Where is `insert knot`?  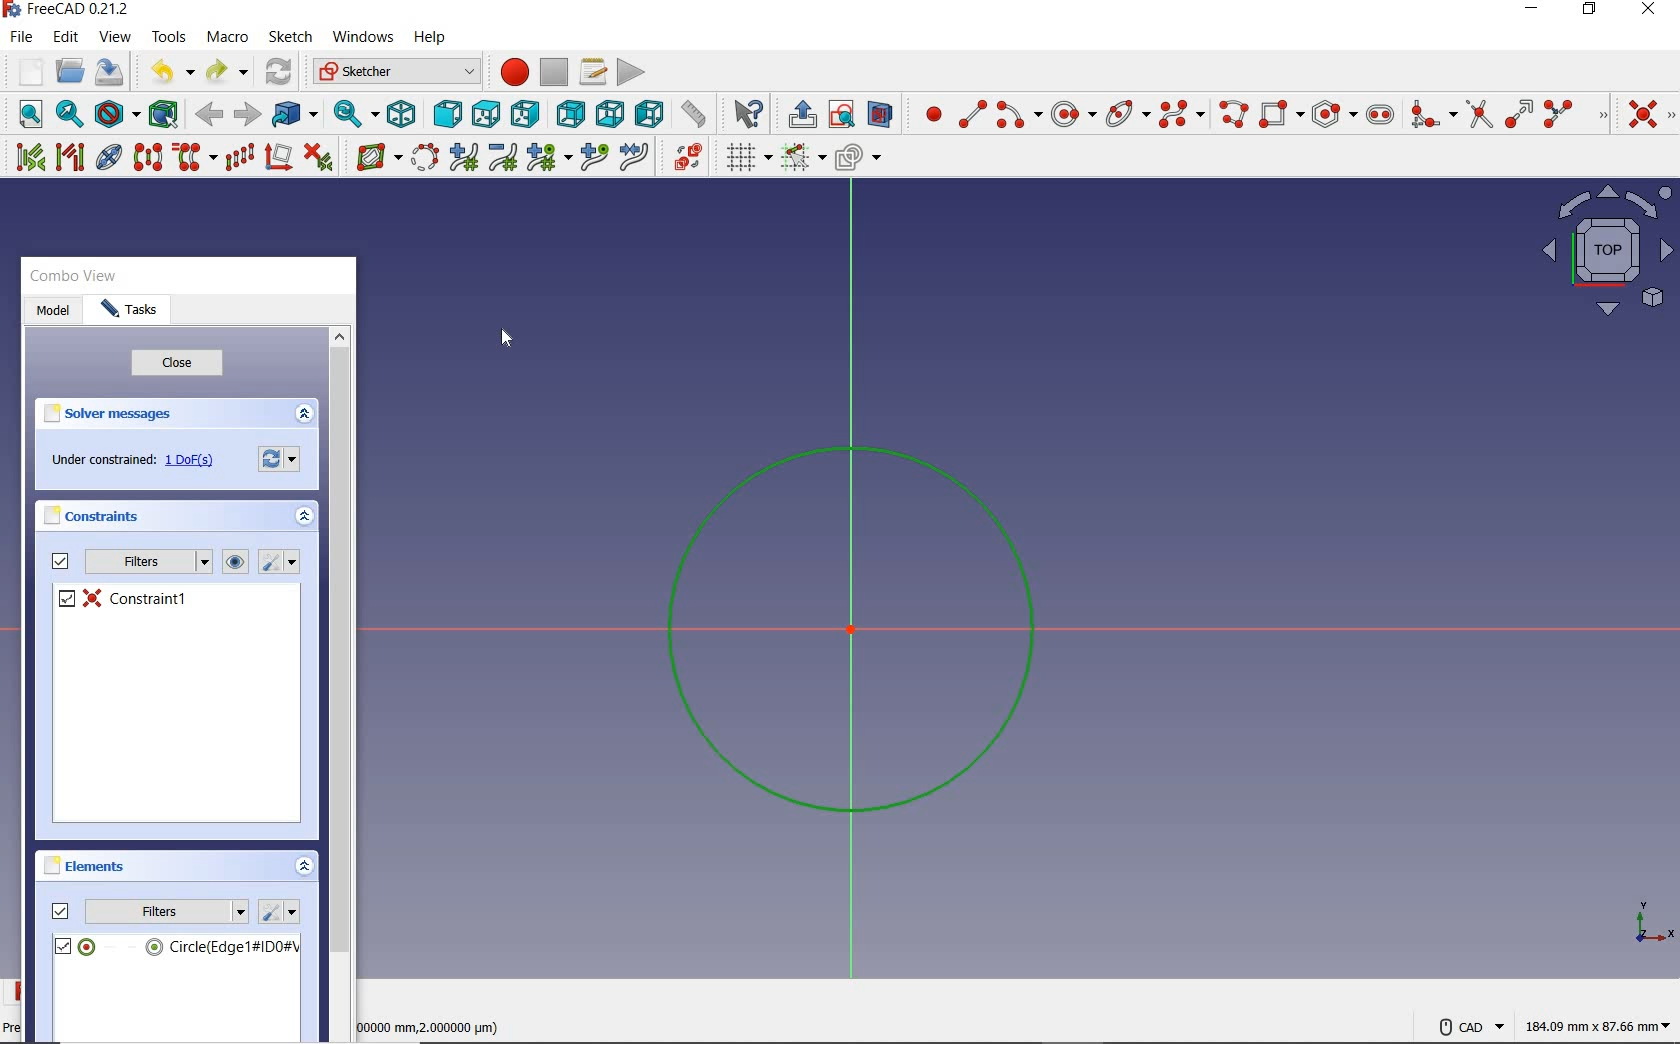 insert knot is located at coordinates (592, 155).